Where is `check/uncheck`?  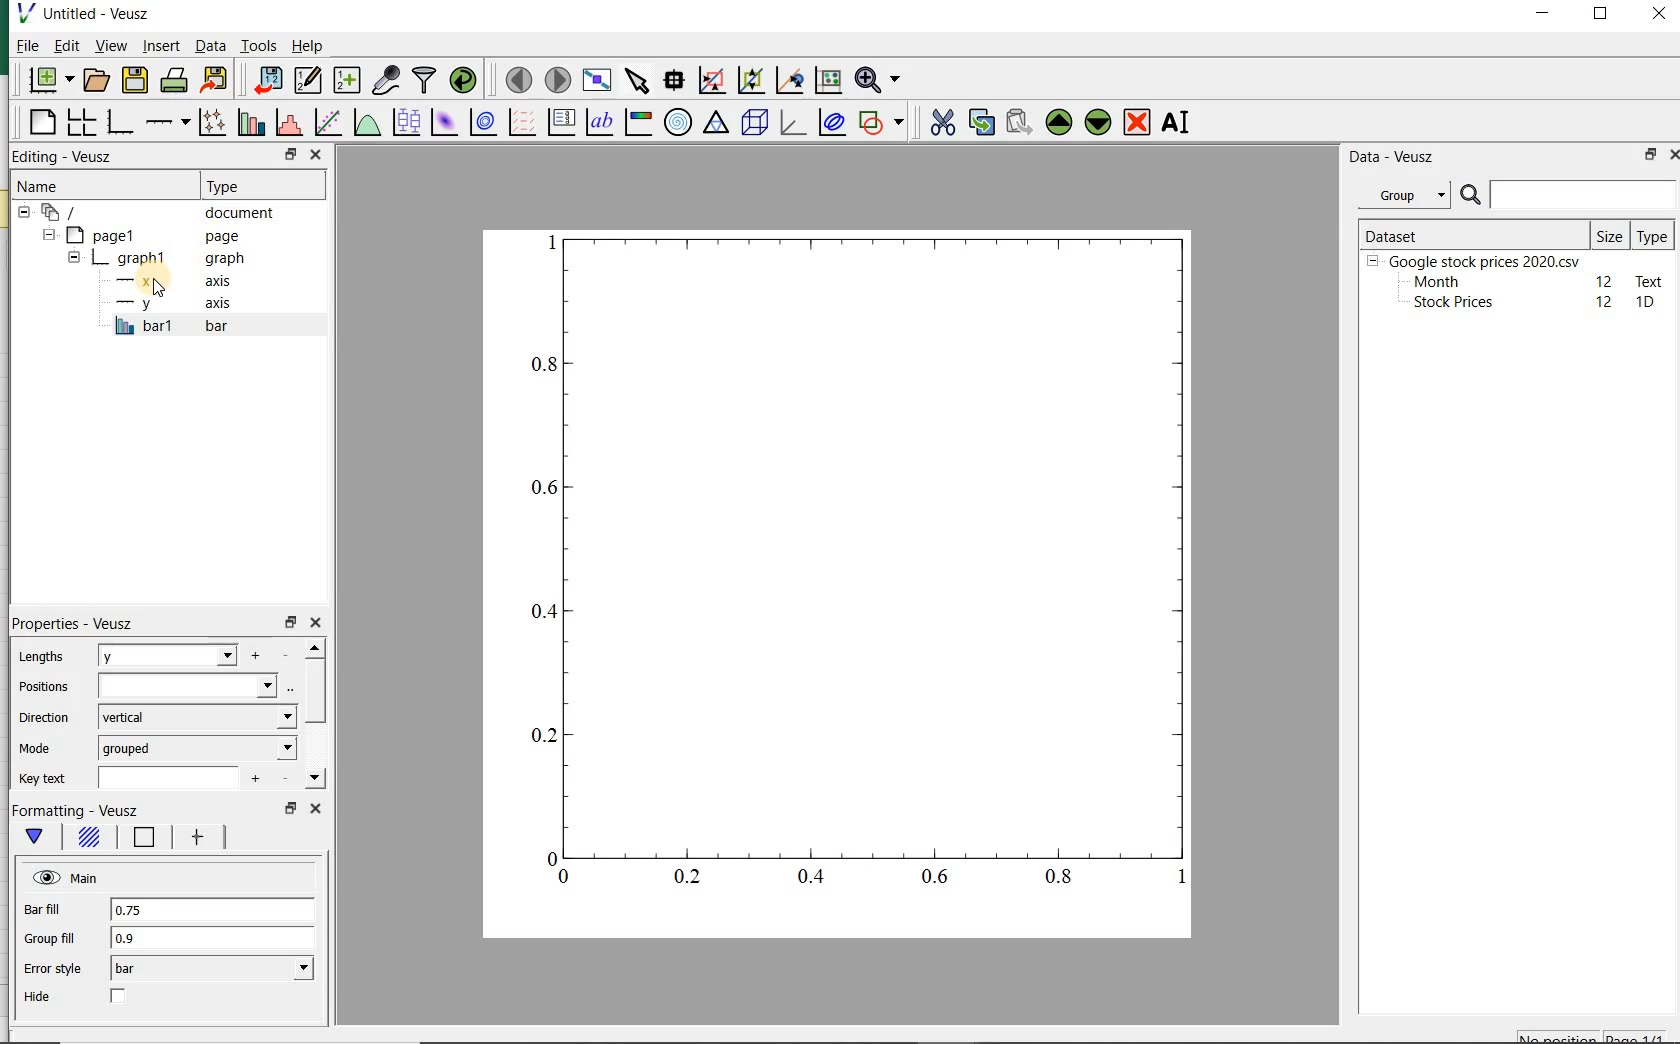 check/uncheck is located at coordinates (119, 996).